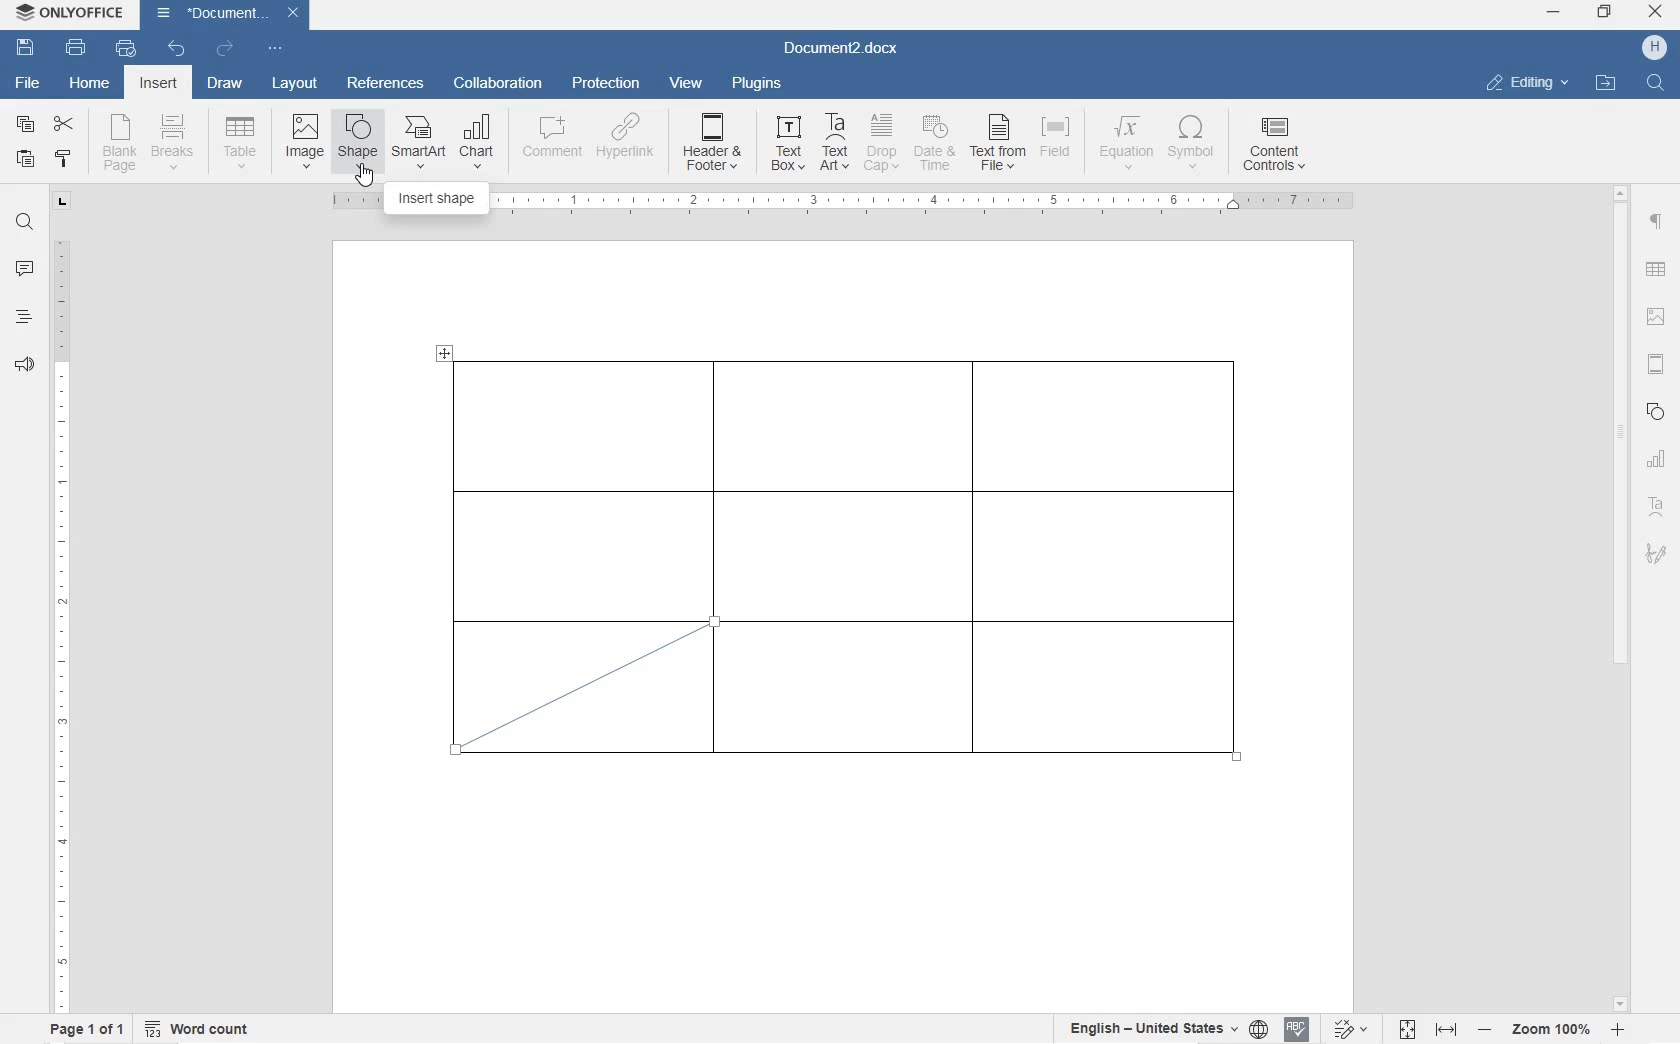 The height and width of the screenshot is (1044, 1680). I want to click on signature, so click(1655, 553).